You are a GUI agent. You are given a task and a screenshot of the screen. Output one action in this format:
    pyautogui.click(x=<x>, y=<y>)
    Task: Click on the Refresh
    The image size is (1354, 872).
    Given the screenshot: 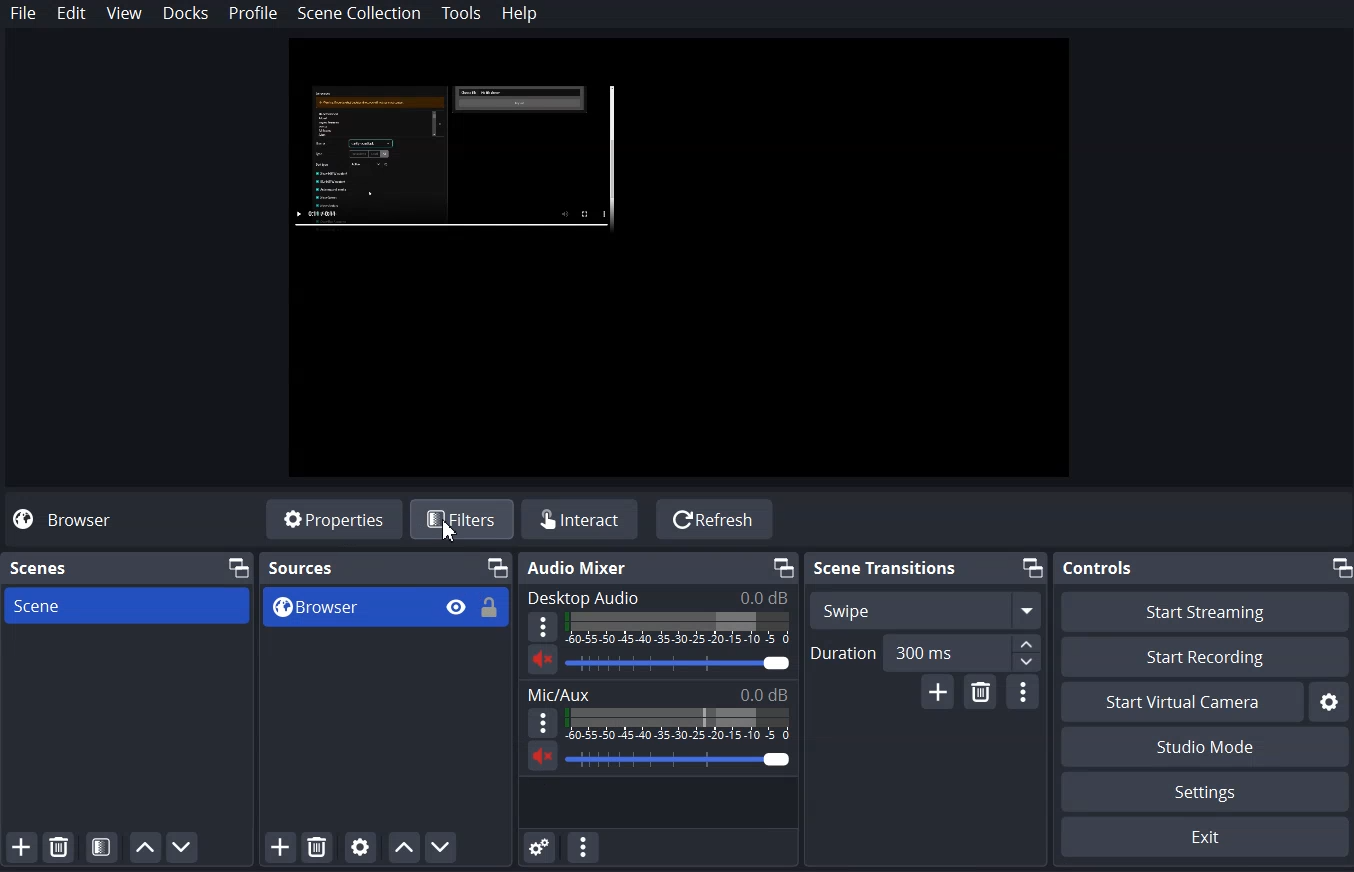 What is the action you would take?
    pyautogui.click(x=715, y=519)
    